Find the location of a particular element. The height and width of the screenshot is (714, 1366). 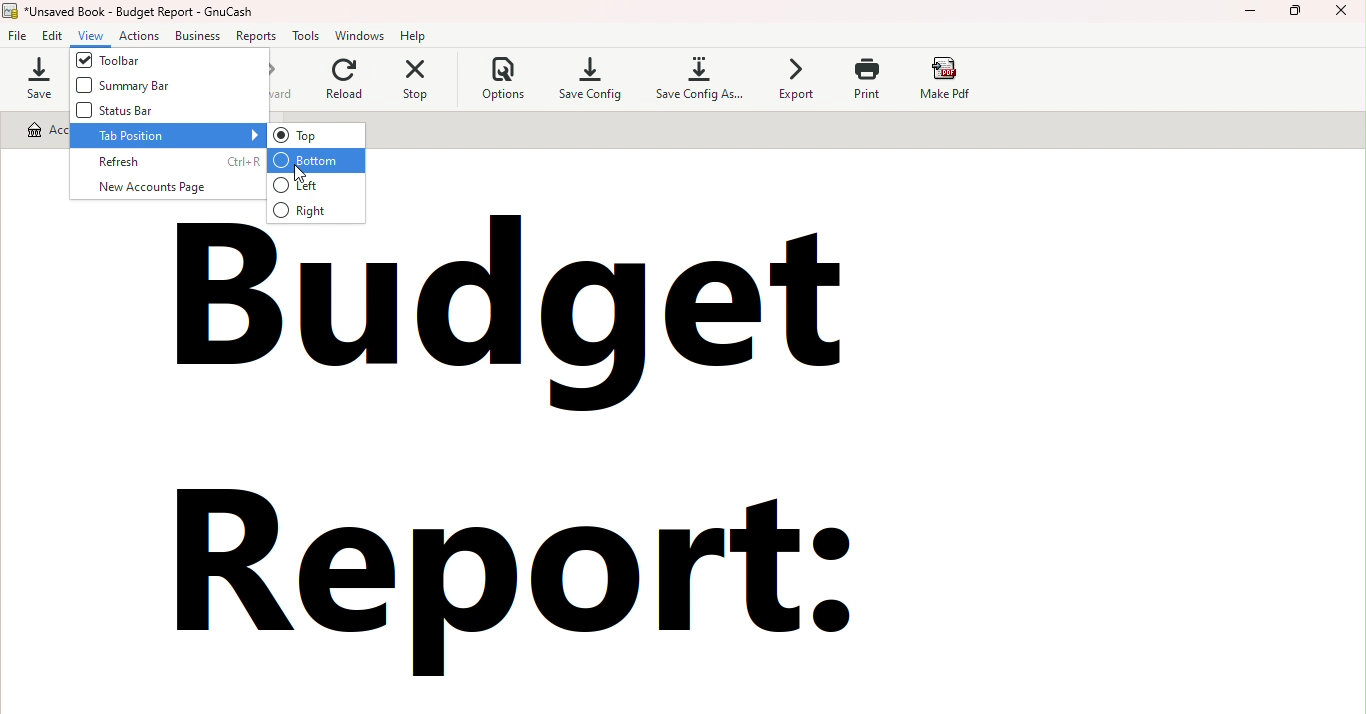

Reports is located at coordinates (258, 35).